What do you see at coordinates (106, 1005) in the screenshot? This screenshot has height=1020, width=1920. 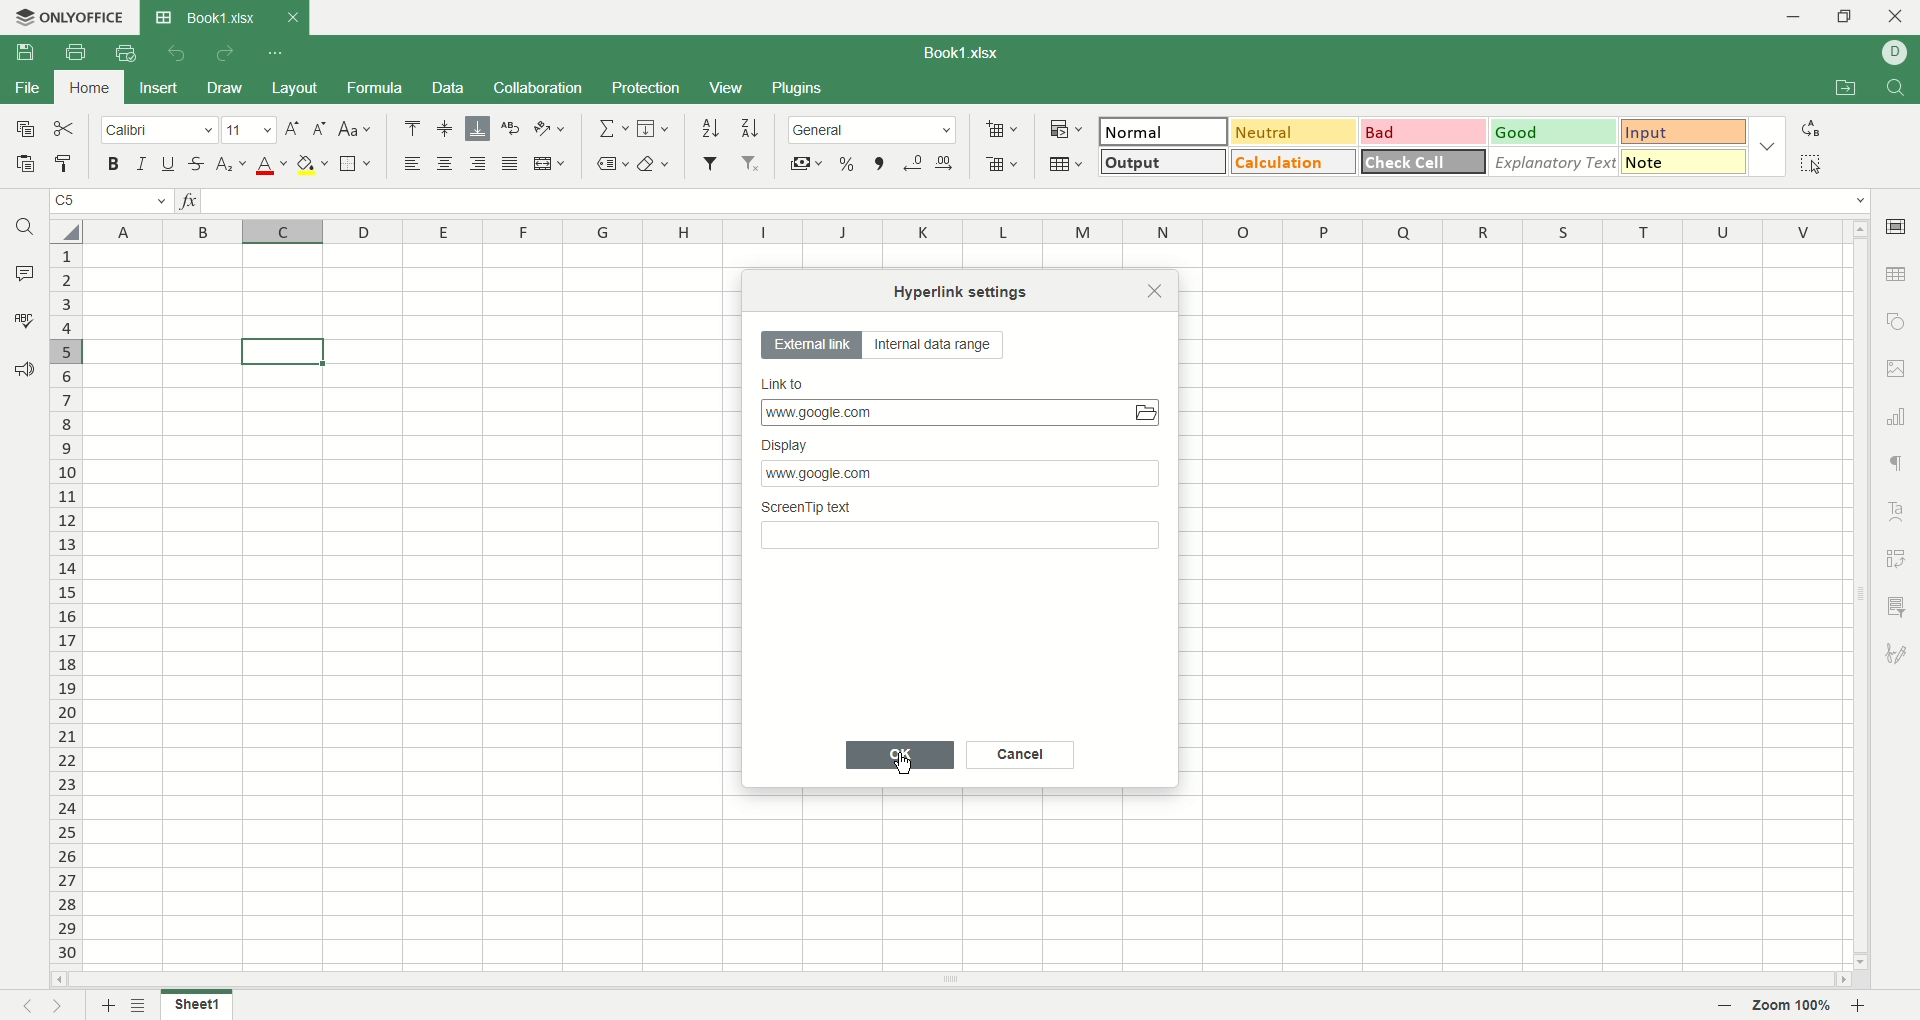 I see `add` at bounding box center [106, 1005].